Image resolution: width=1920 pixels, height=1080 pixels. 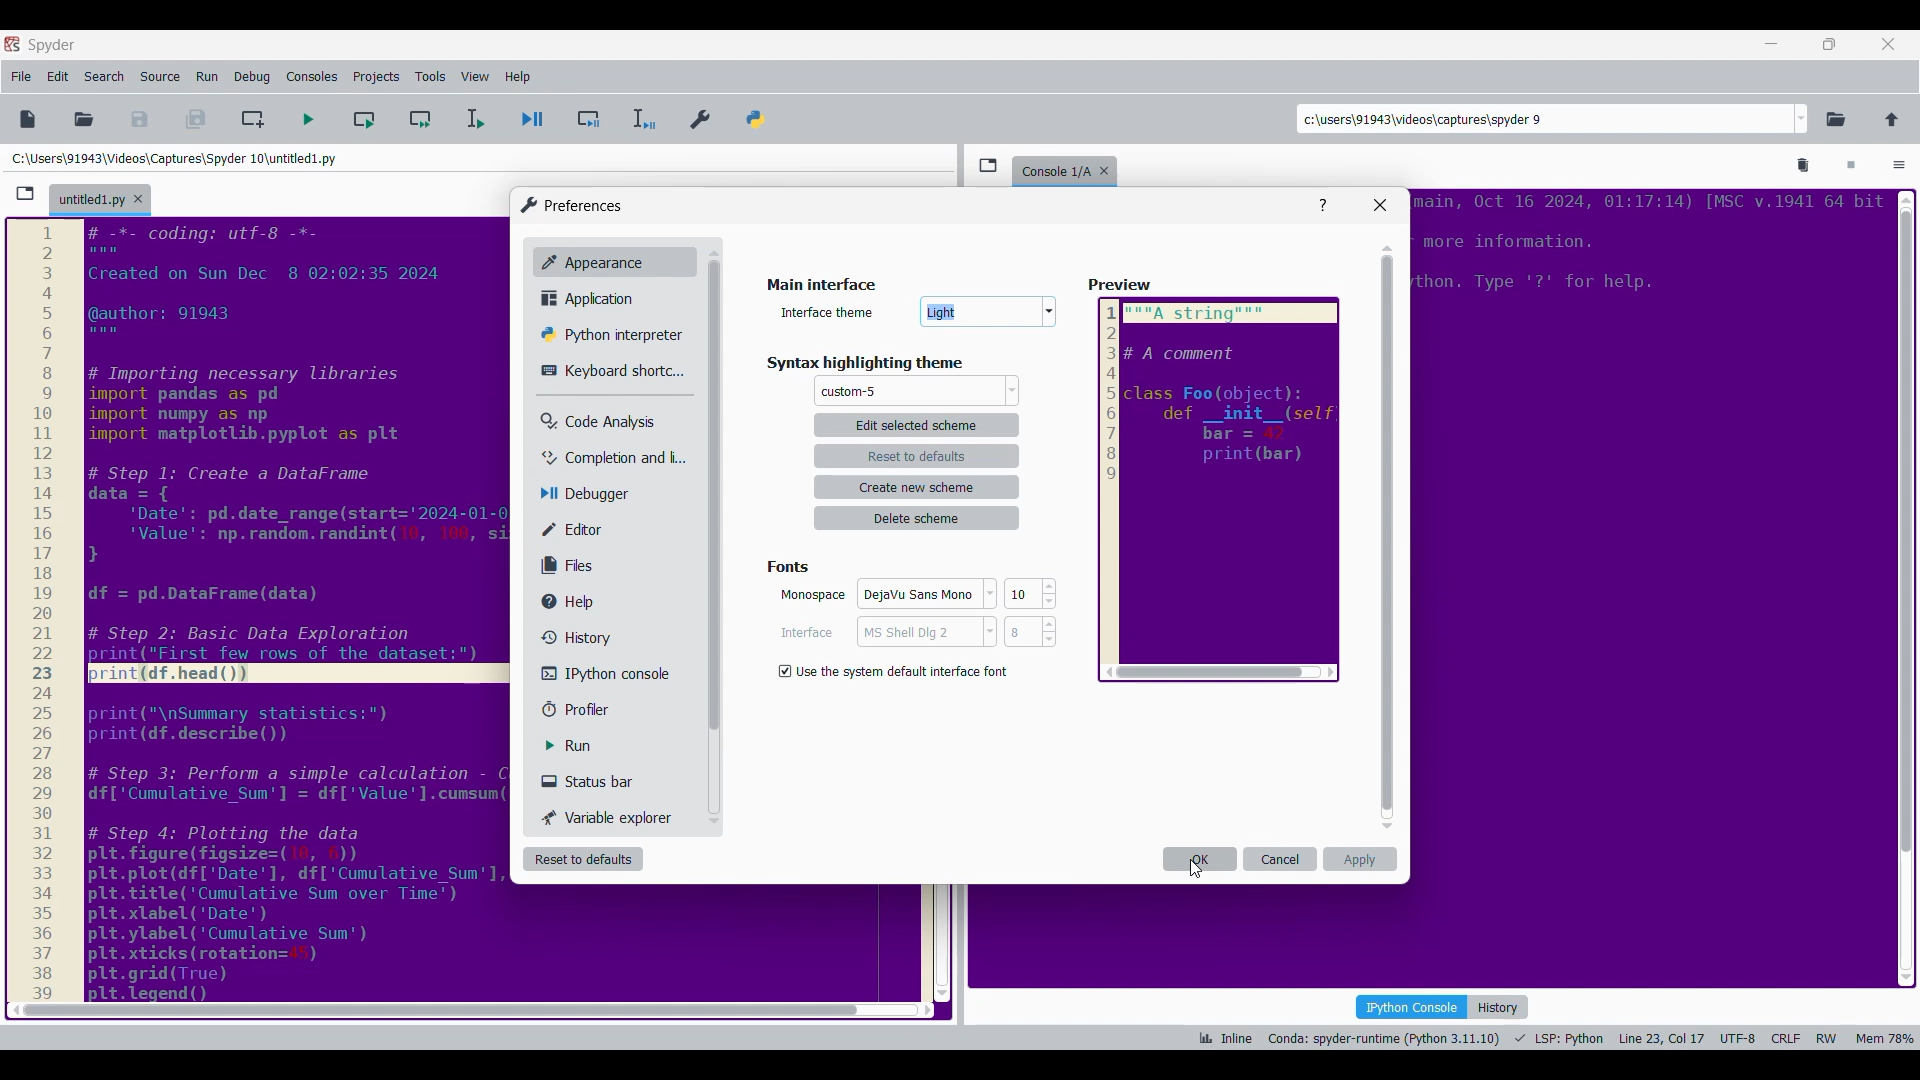 I want to click on Run selection/current line, so click(x=474, y=119).